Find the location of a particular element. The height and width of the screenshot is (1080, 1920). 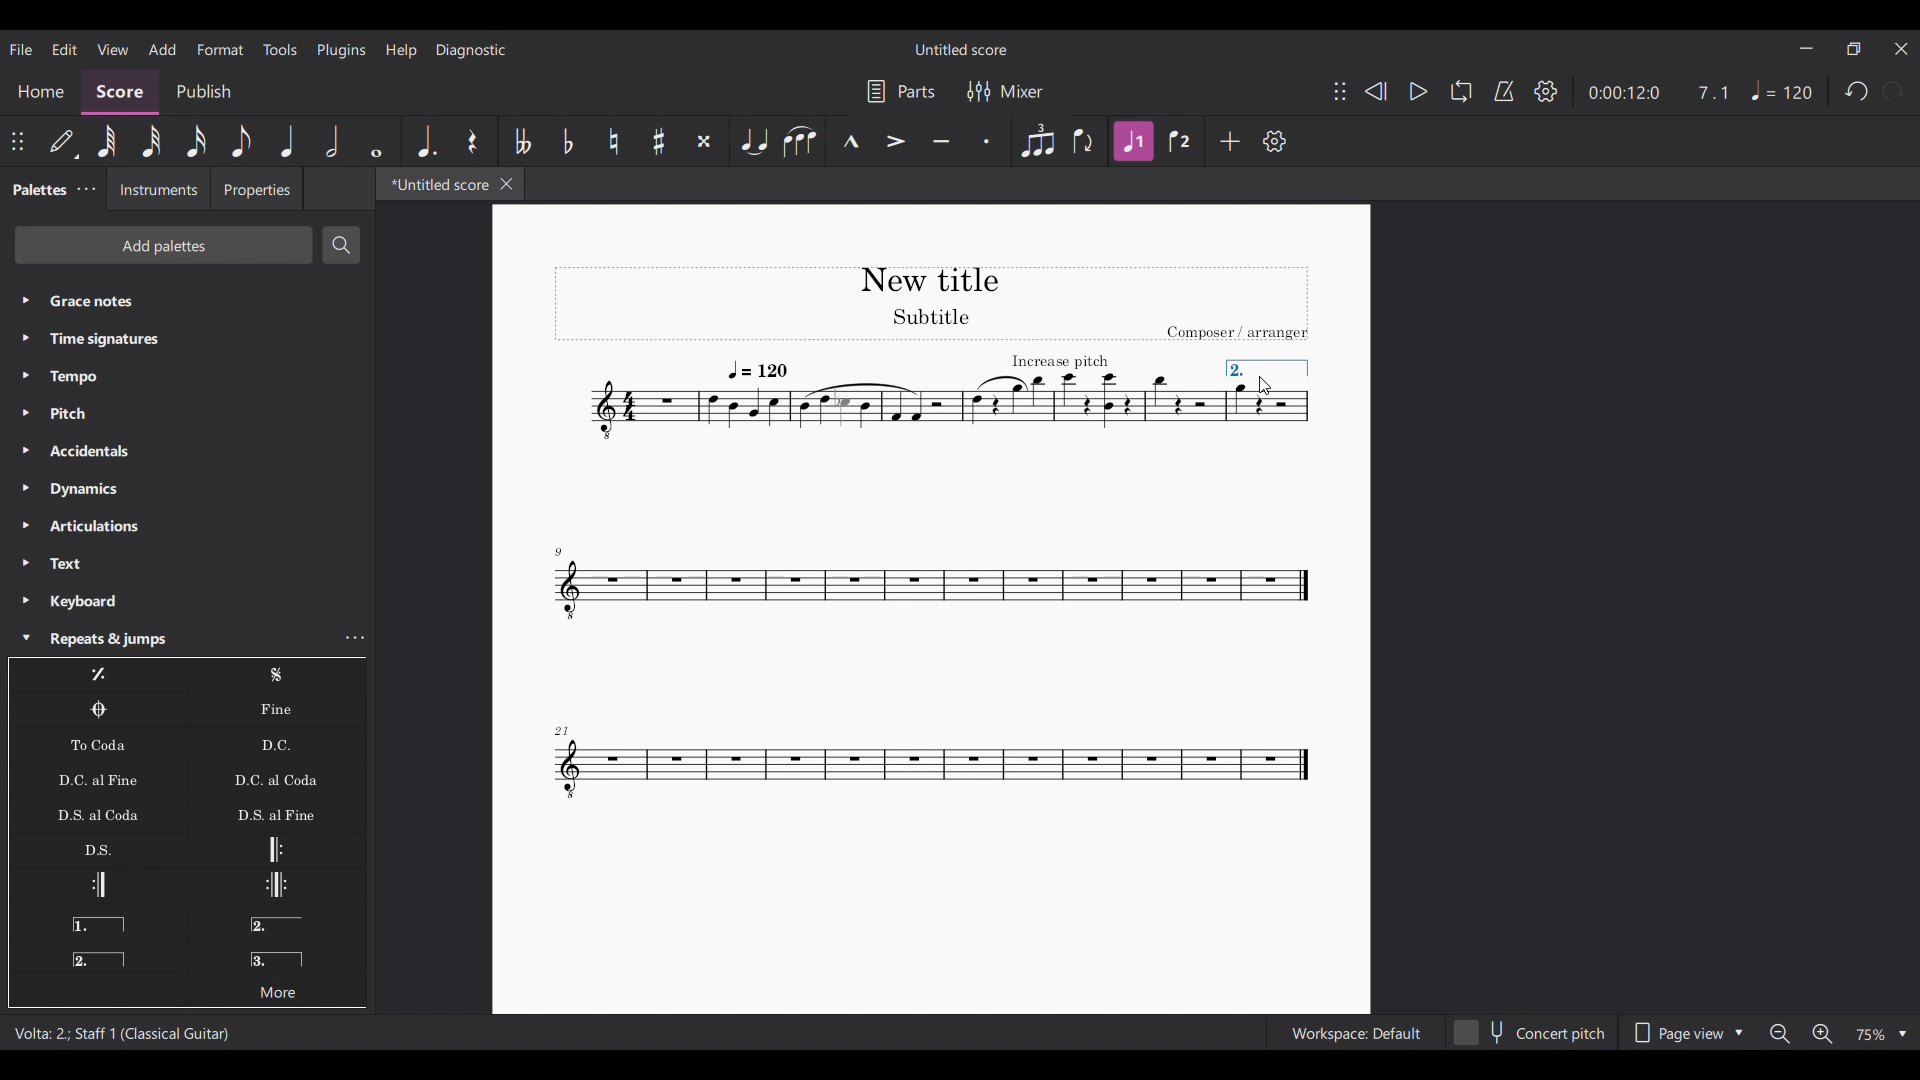

Tenuto is located at coordinates (942, 141).